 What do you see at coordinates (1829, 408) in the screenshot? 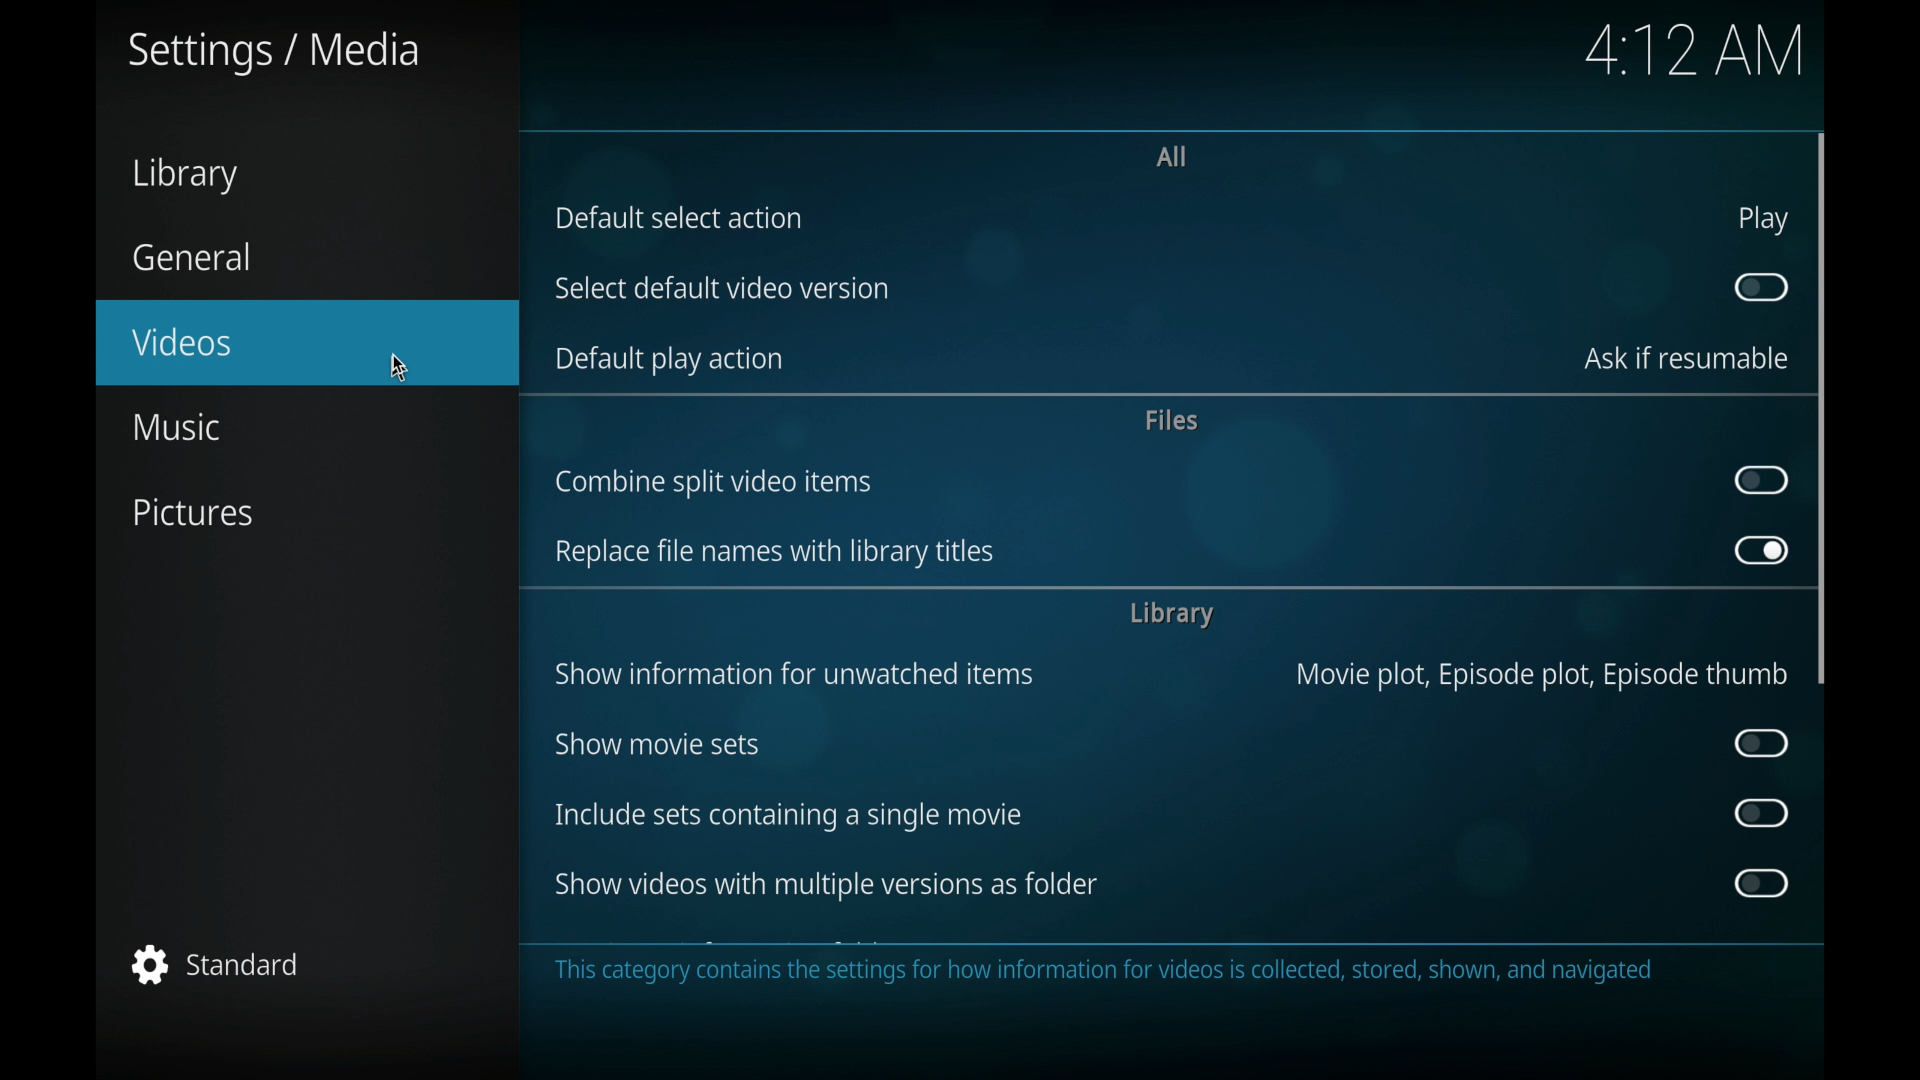
I see `vertical scroll bar` at bounding box center [1829, 408].